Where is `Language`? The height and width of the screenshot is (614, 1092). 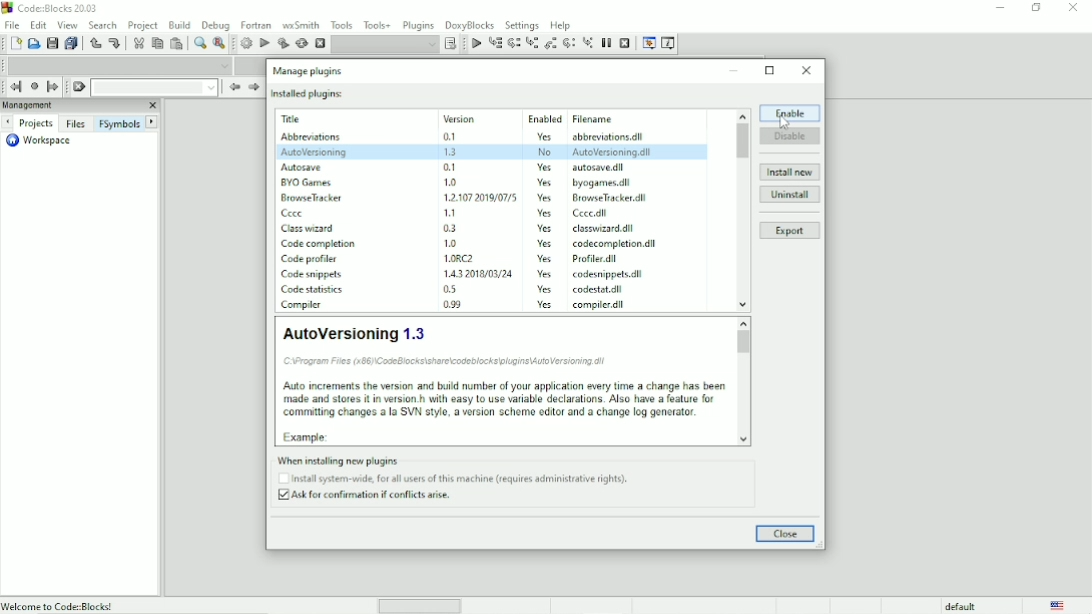 Language is located at coordinates (1060, 605).